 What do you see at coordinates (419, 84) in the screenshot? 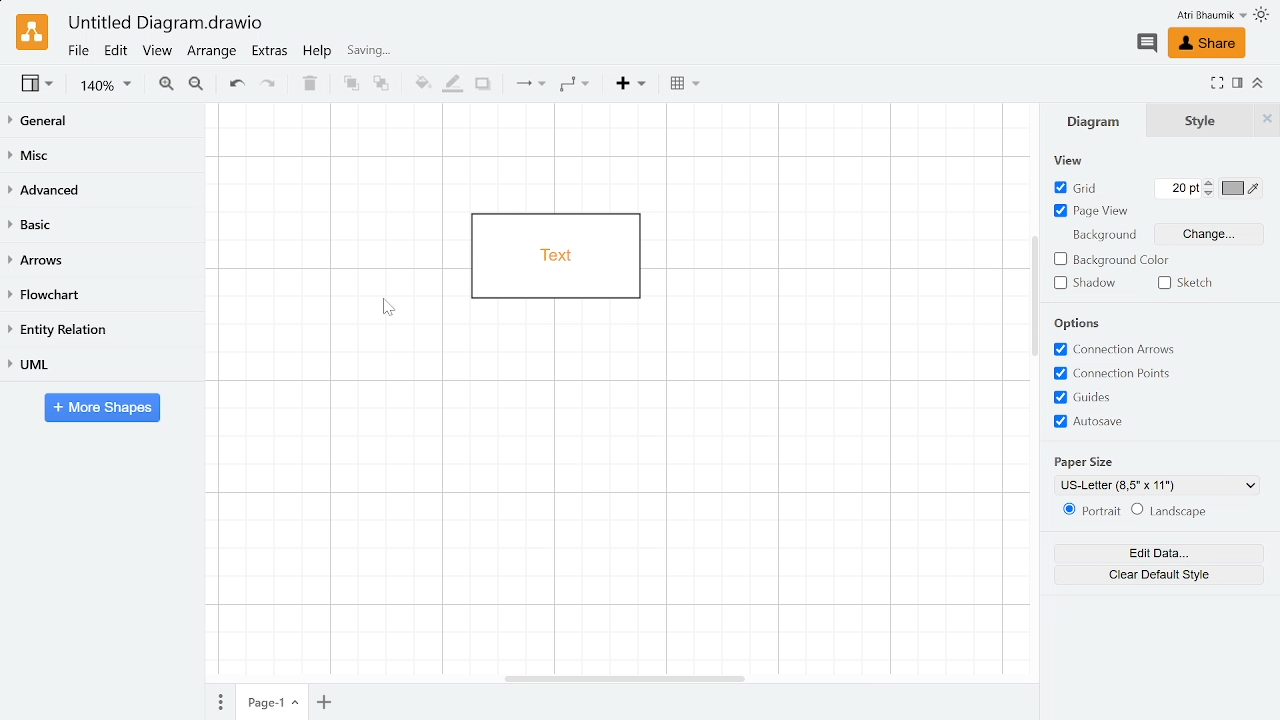
I see `Fill color` at bounding box center [419, 84].